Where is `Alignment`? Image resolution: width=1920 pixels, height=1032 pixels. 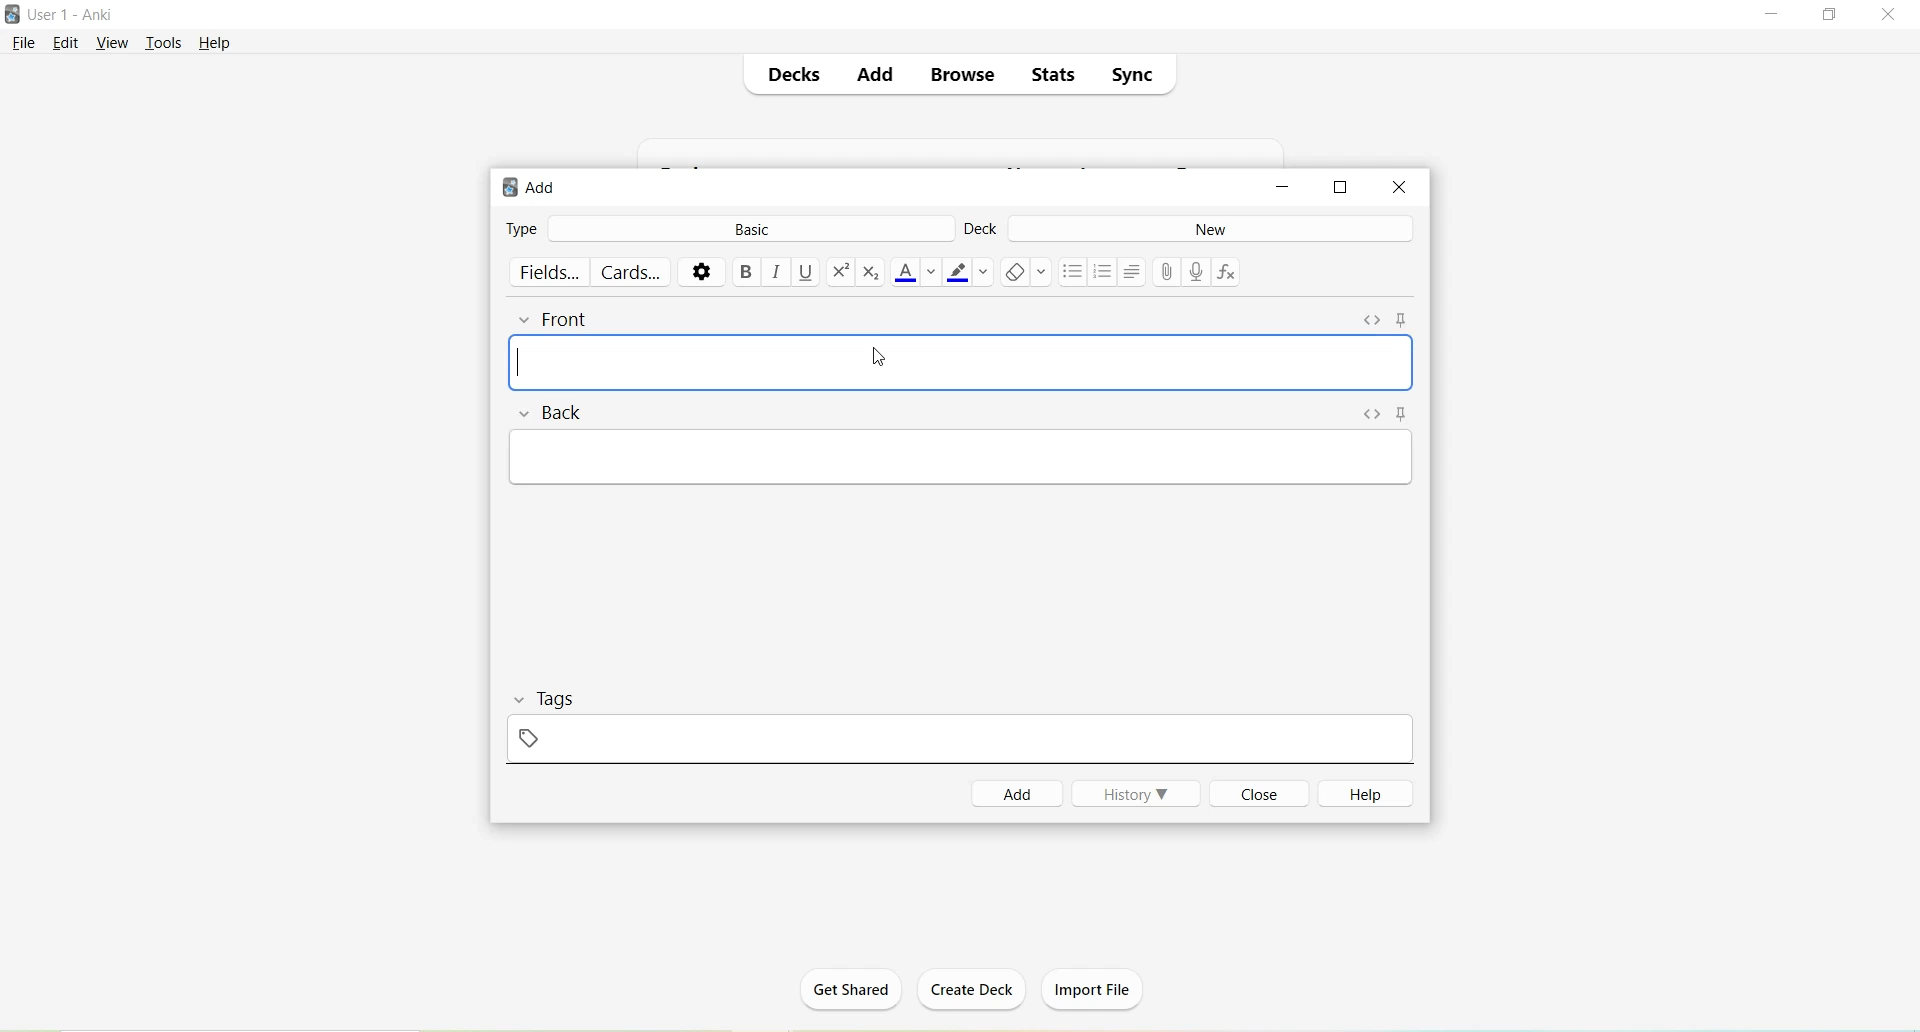 Alignment is located at coordinates (1134, 272).